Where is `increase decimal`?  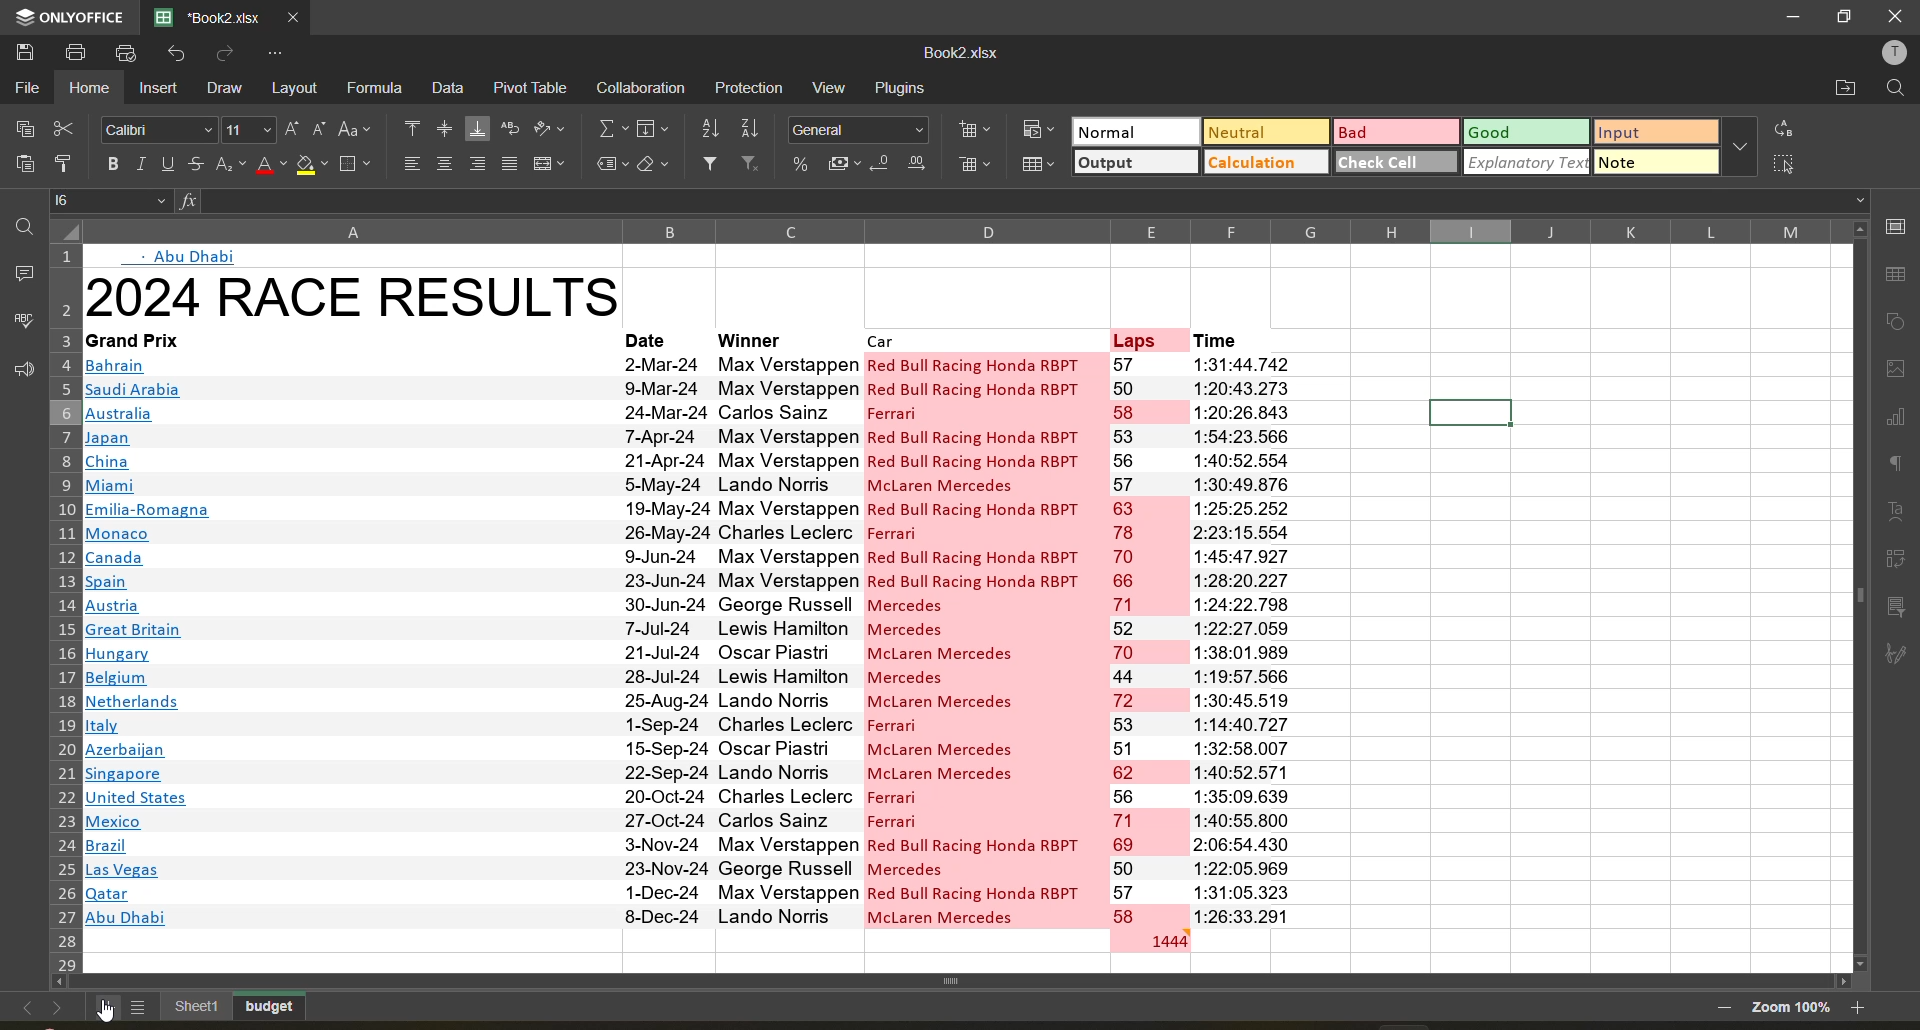 increase decimal is located at coordinates (916, 163).